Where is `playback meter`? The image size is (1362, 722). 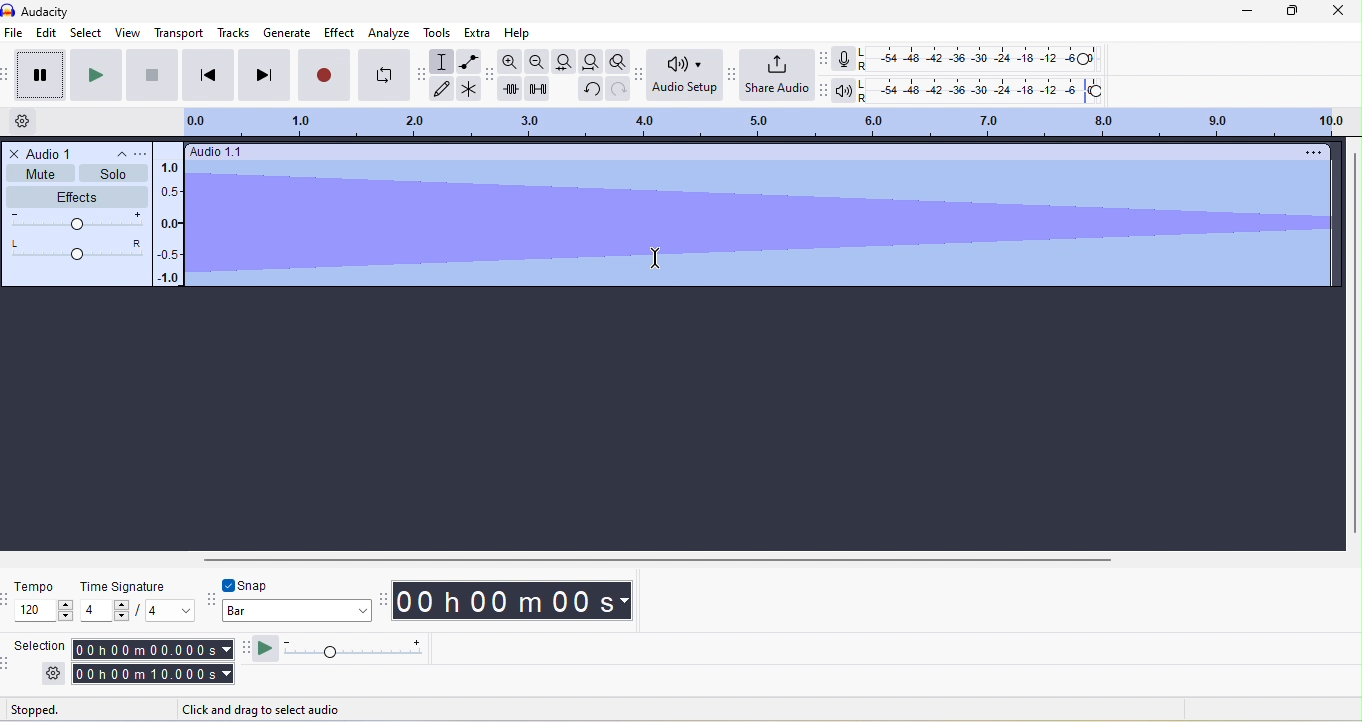
playback meter is located at coordinates (847, 91).